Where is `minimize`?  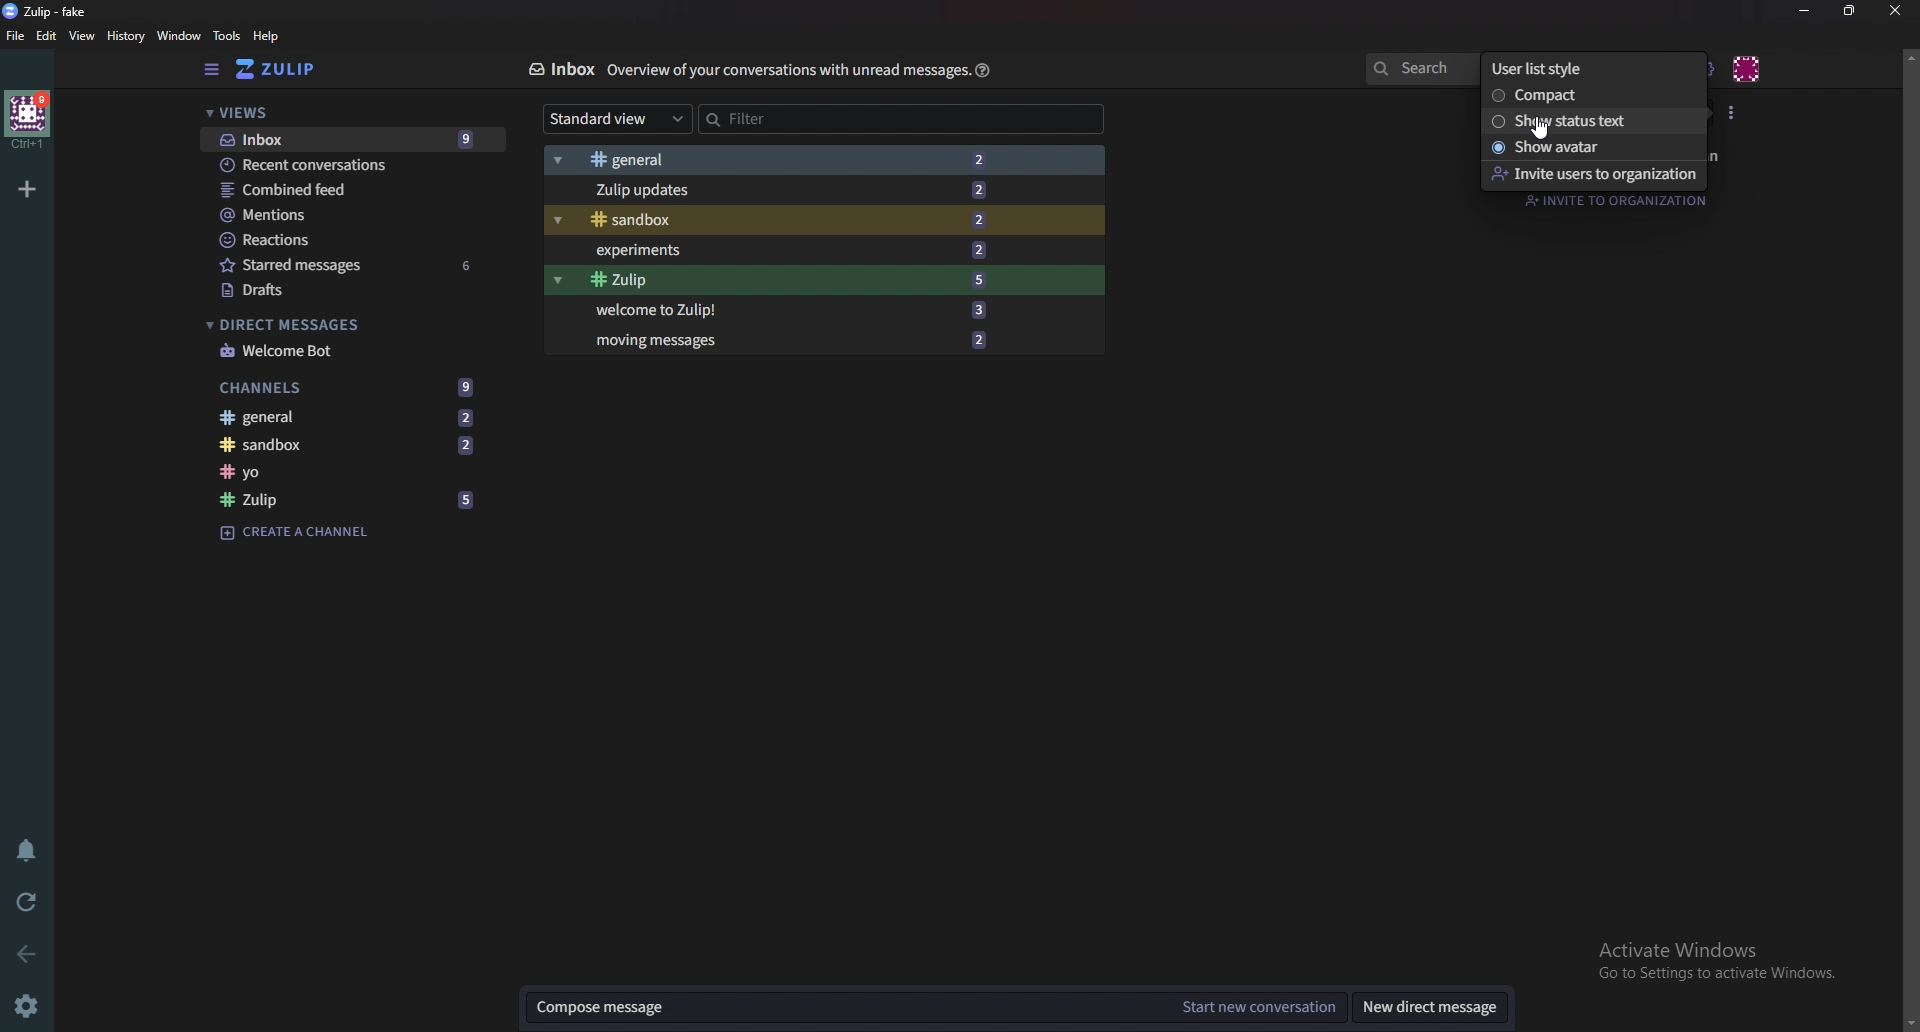 minimize is located at coordinates (1805, 12).